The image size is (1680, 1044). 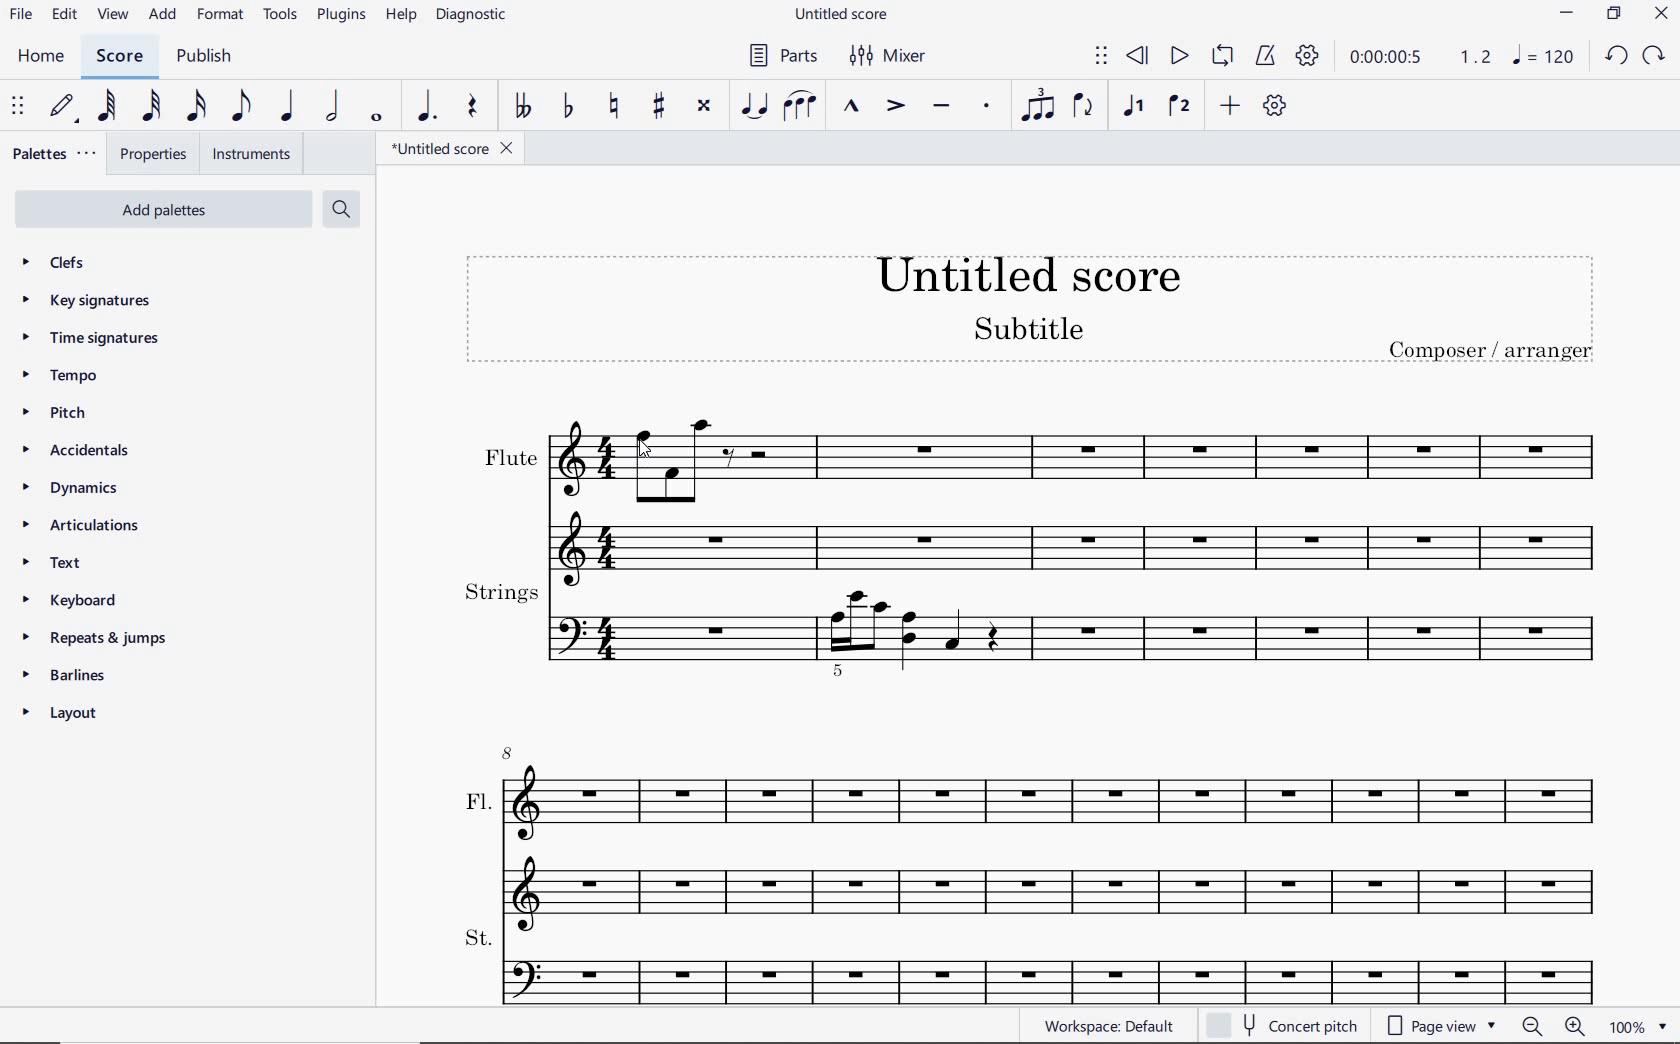 I want to click on MIXER, so click(x=885, y=57).